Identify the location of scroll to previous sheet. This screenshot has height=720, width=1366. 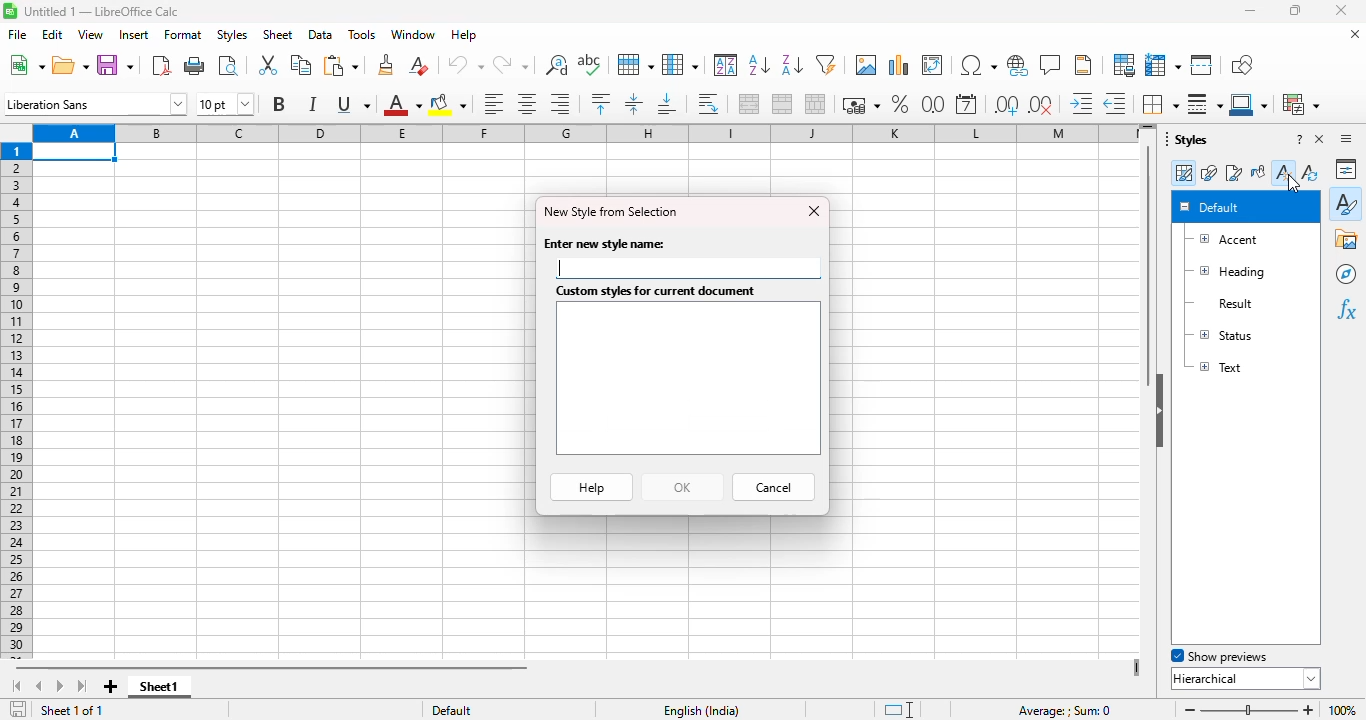
(38, 687).